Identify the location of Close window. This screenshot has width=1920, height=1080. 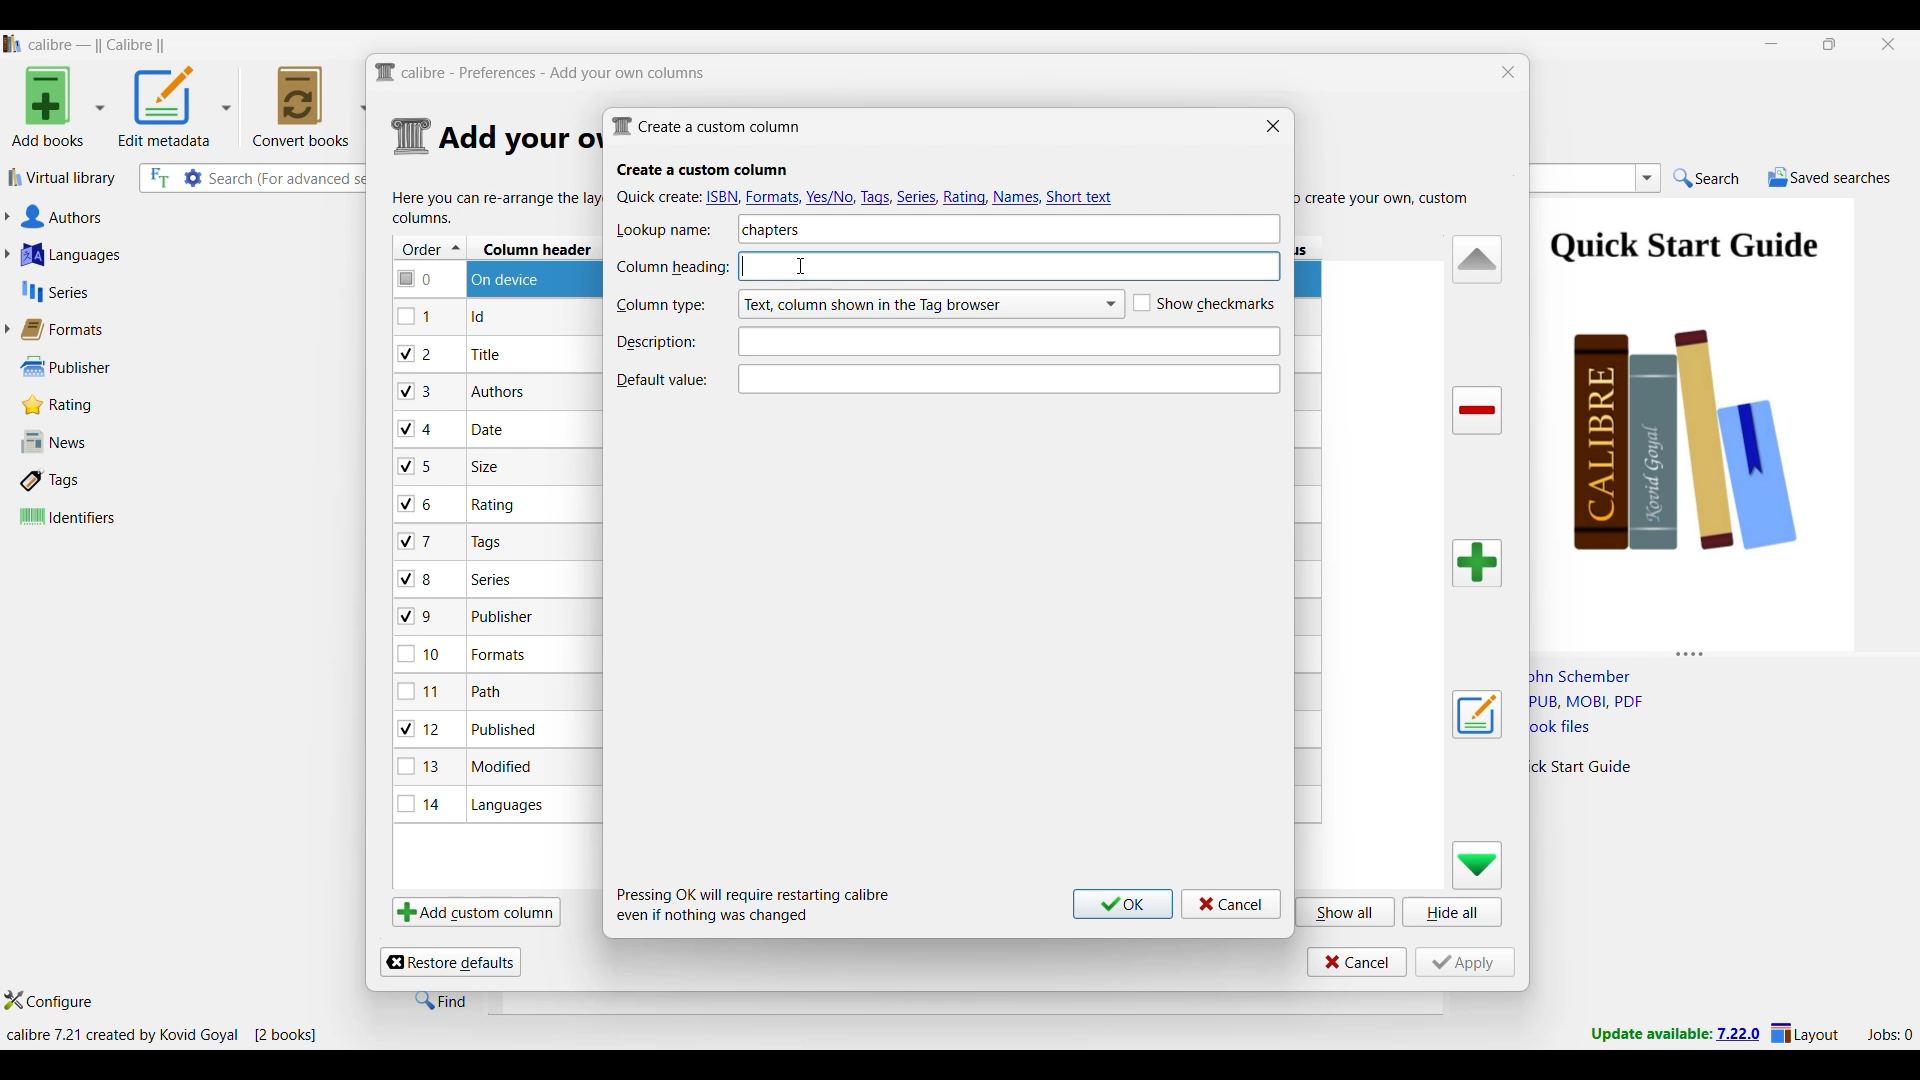
(1273, 125).